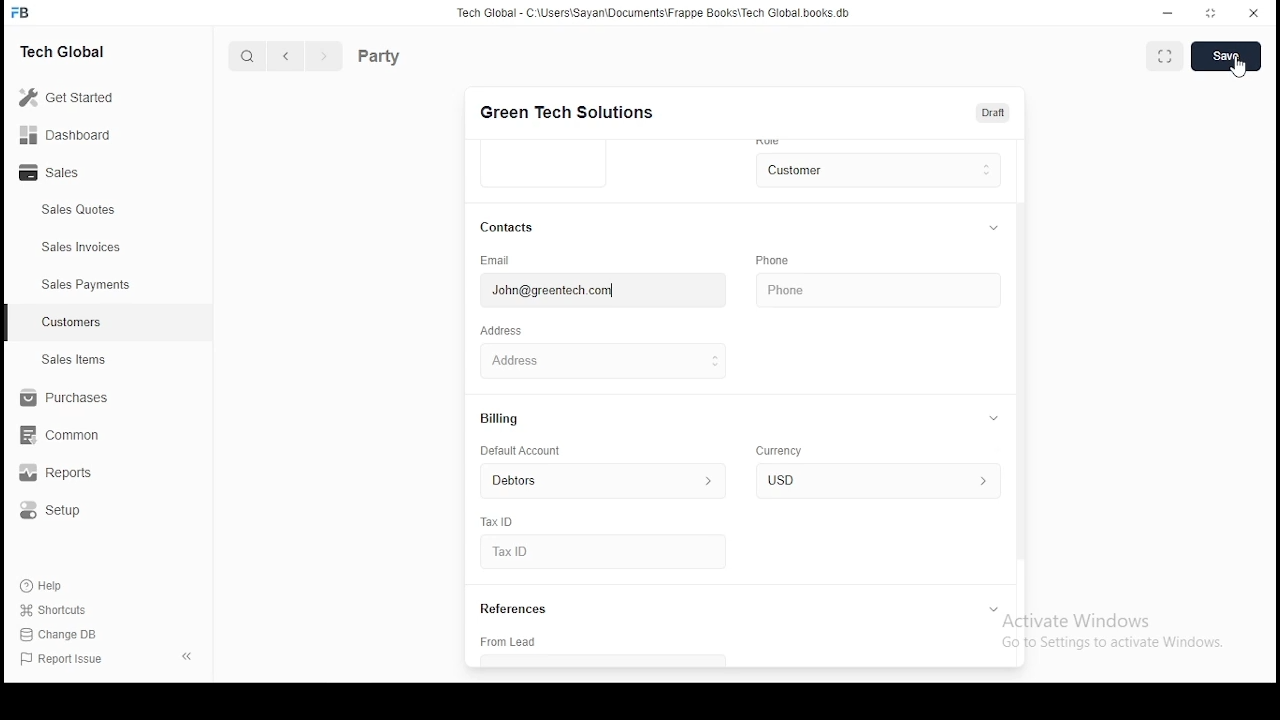 The width and height of the screenshot is (1280, 720). What do you see at coordinates (58, 513) in the screenshot?
I see `setup` at bounding box center [58, 513].